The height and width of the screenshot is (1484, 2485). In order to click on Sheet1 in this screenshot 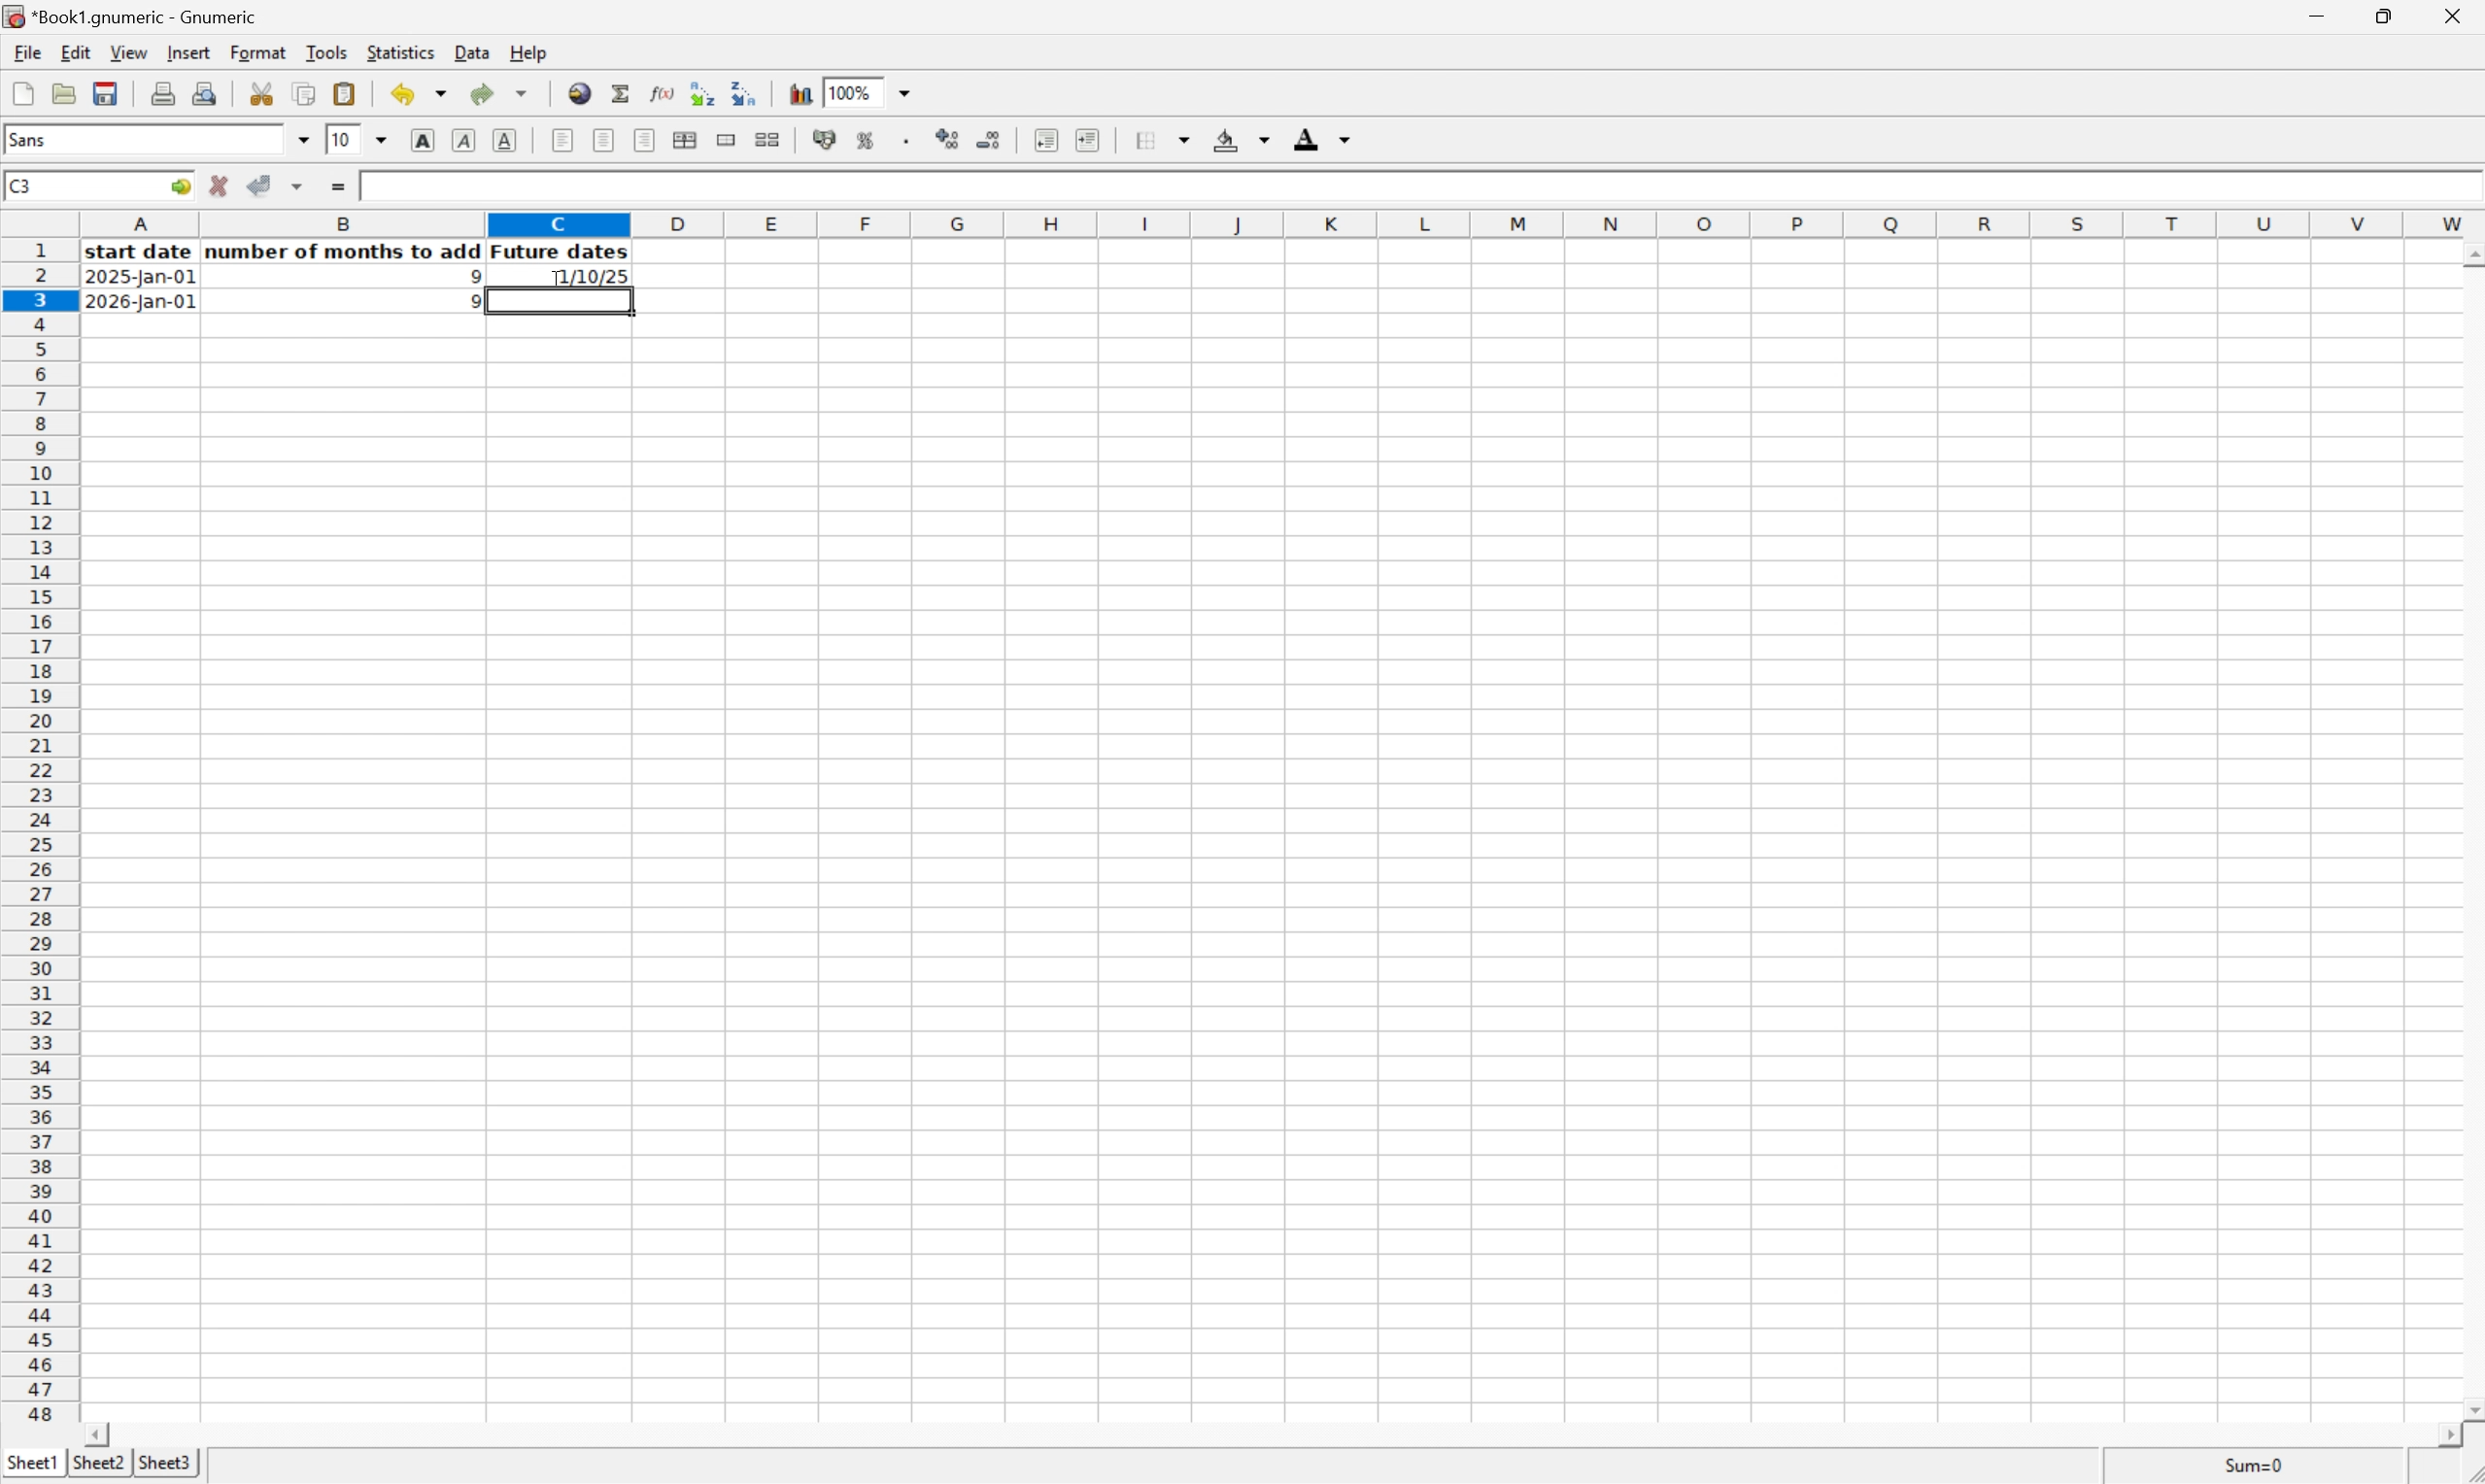, I will do `click(31, 1463)`.